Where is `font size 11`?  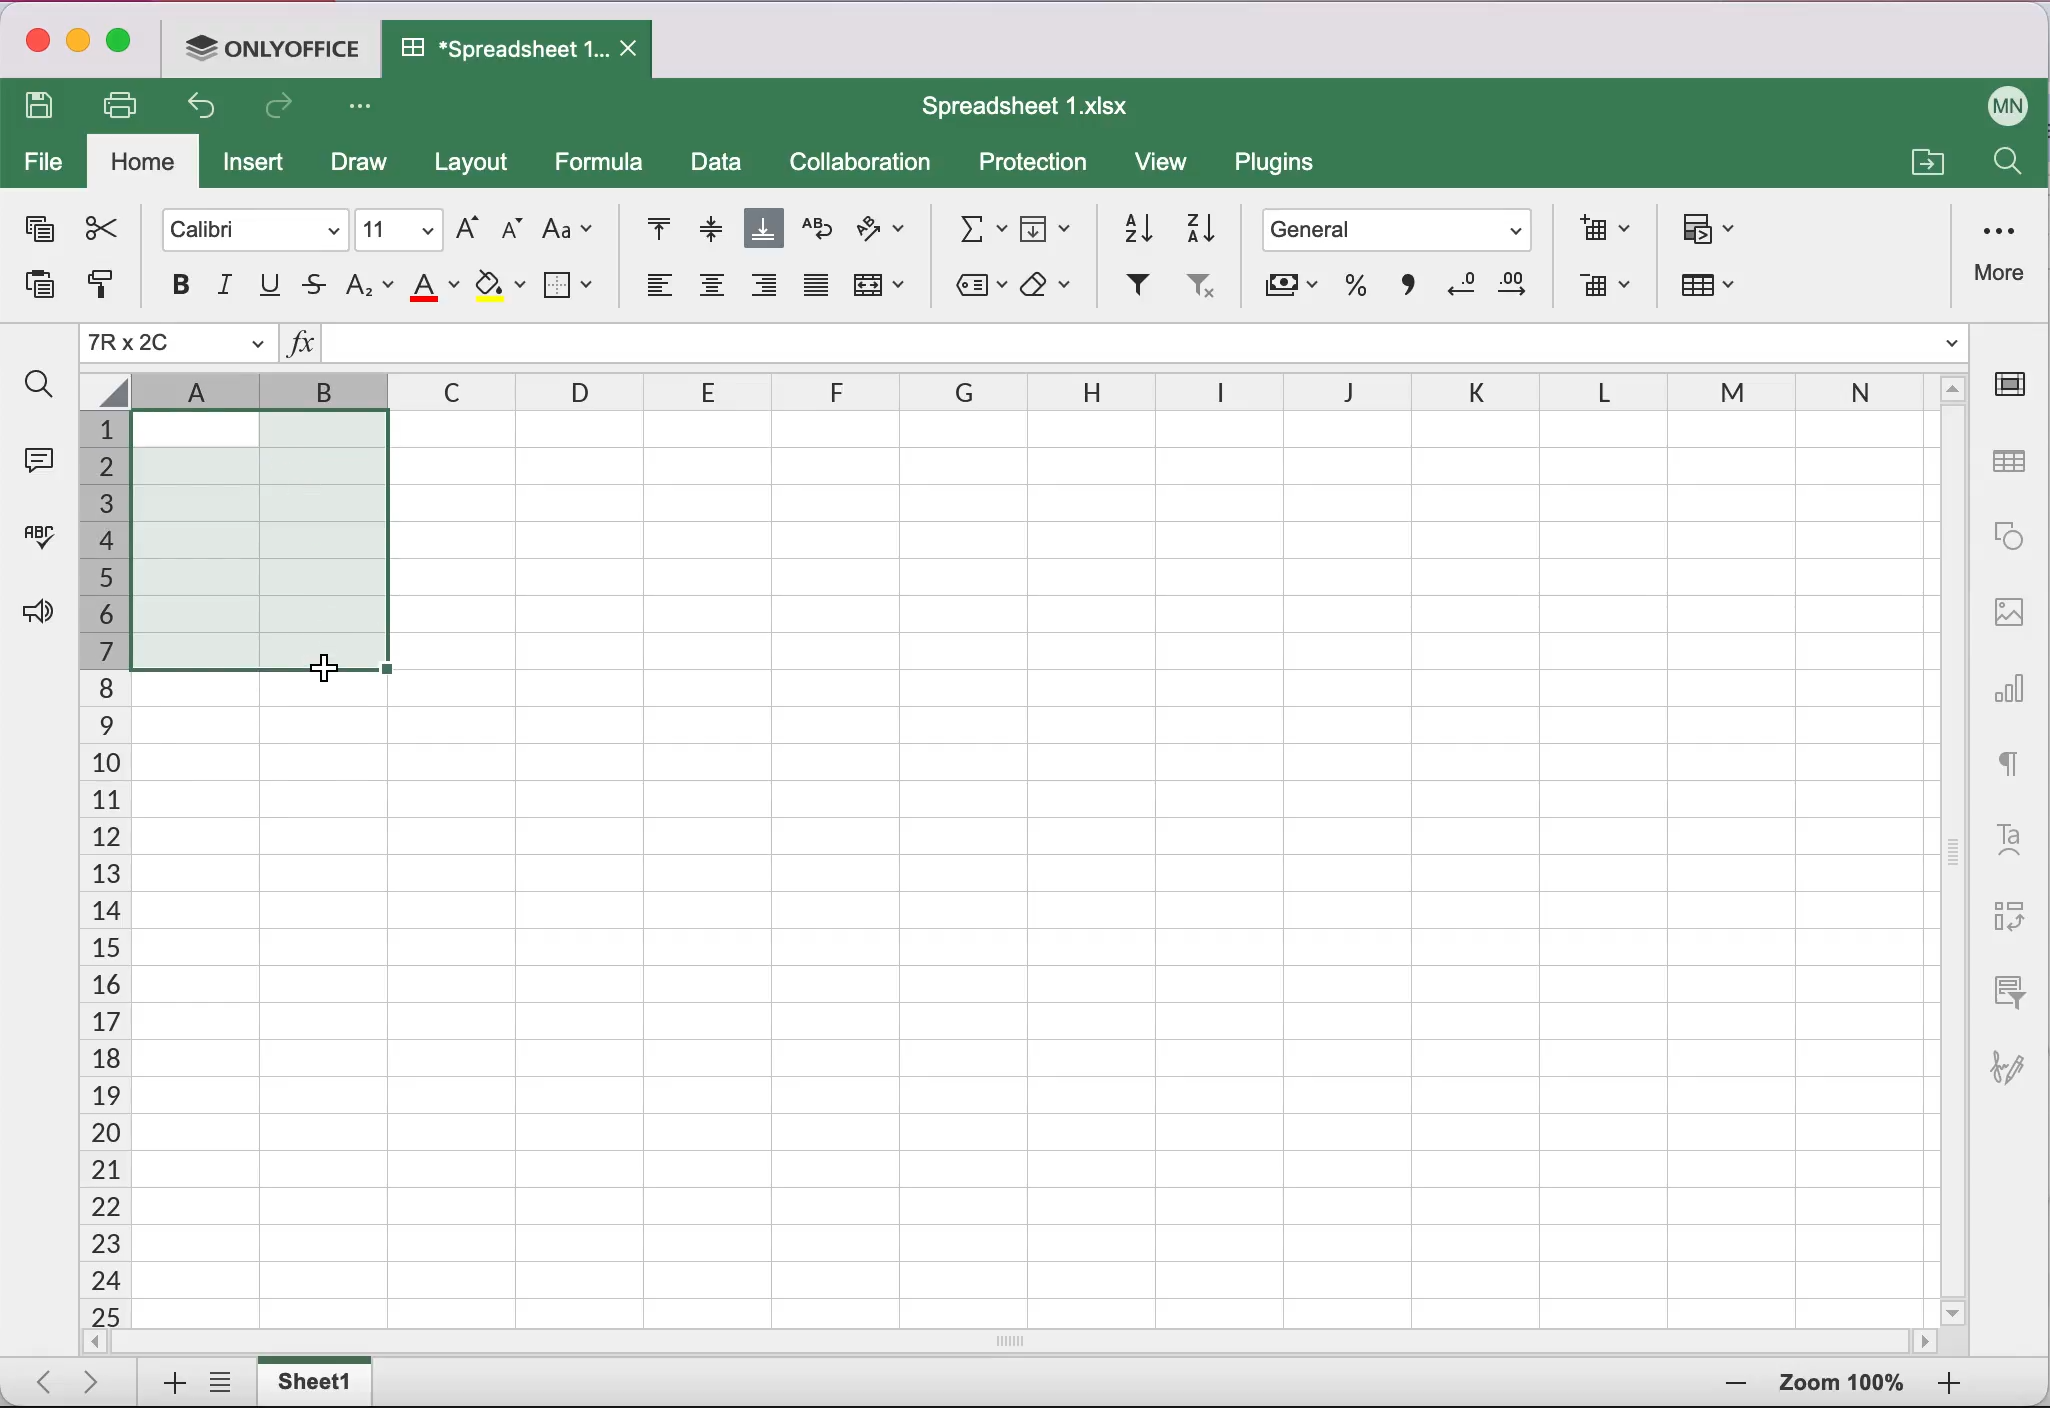
font size 11 is located at coordinates (400, 228).